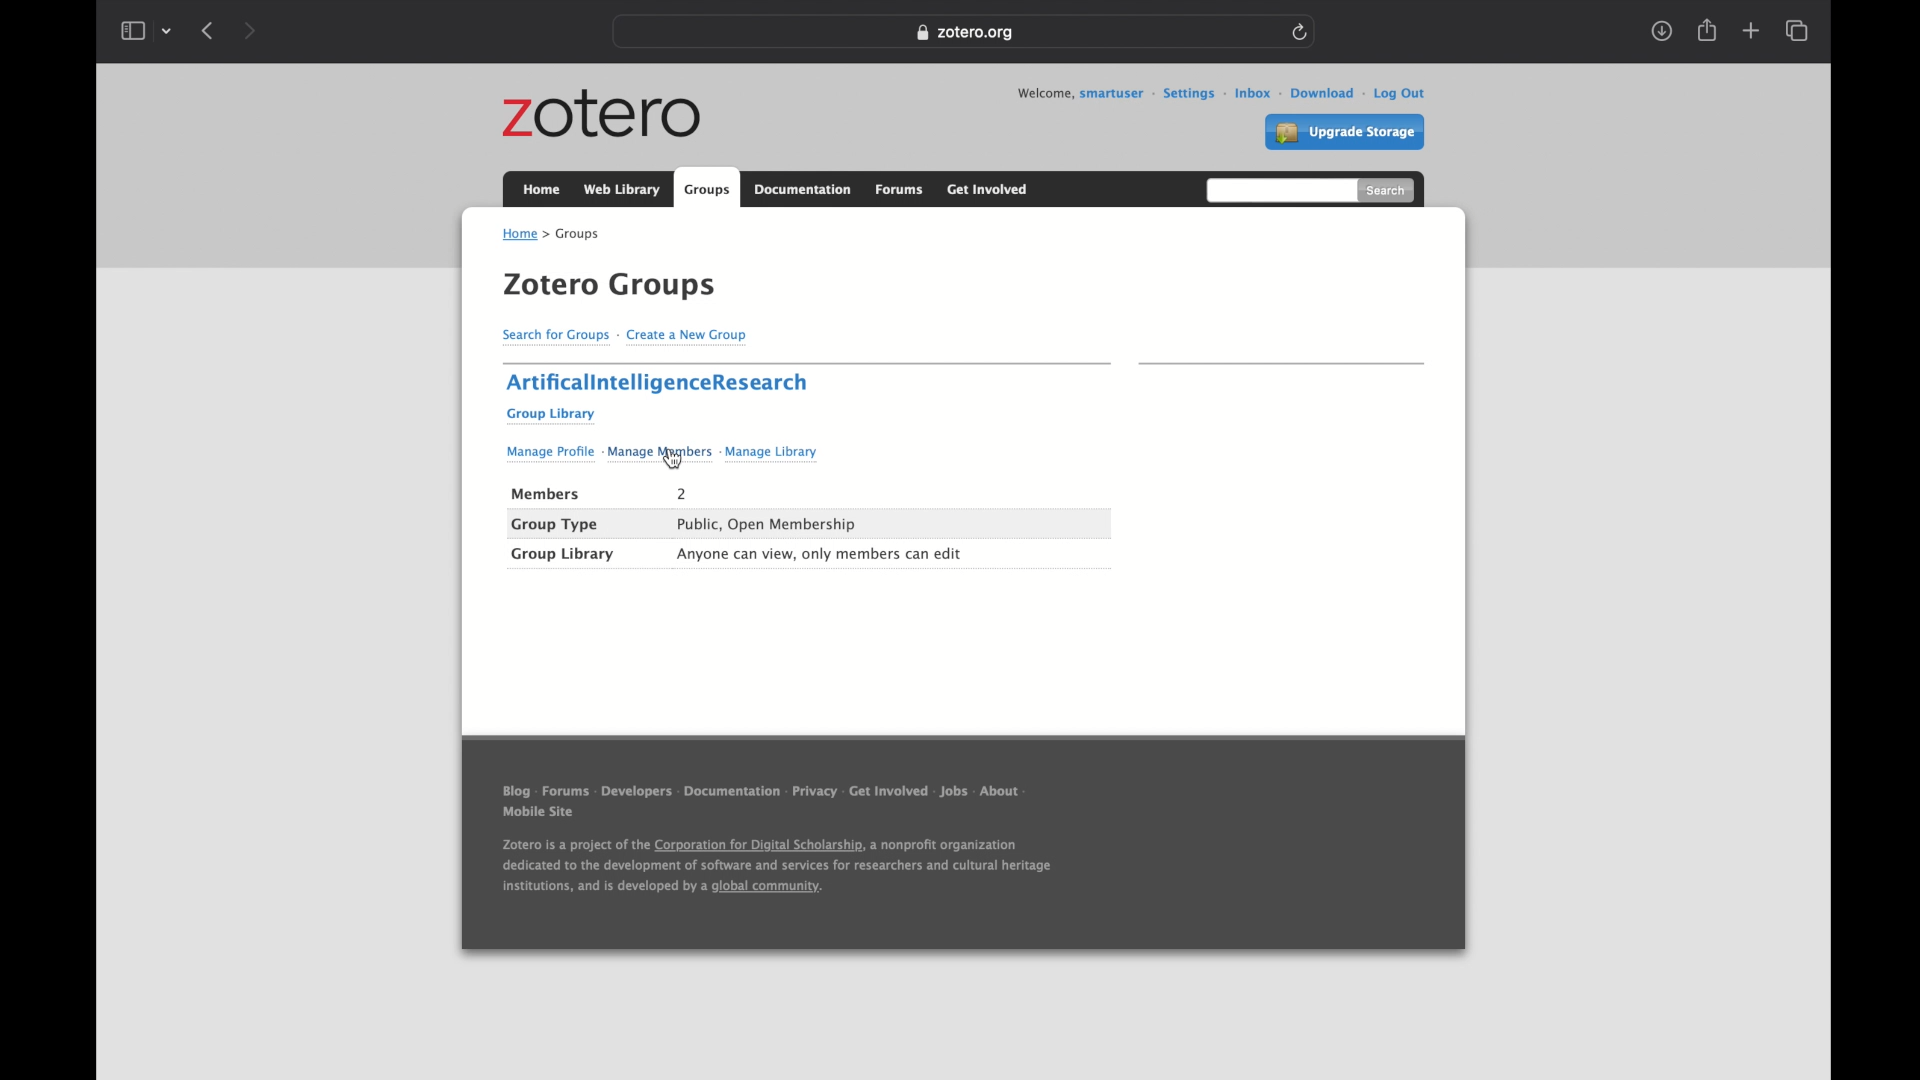  Describe the element at coordinates (1394, 94) in the screenshot. I see `log out` at that location.